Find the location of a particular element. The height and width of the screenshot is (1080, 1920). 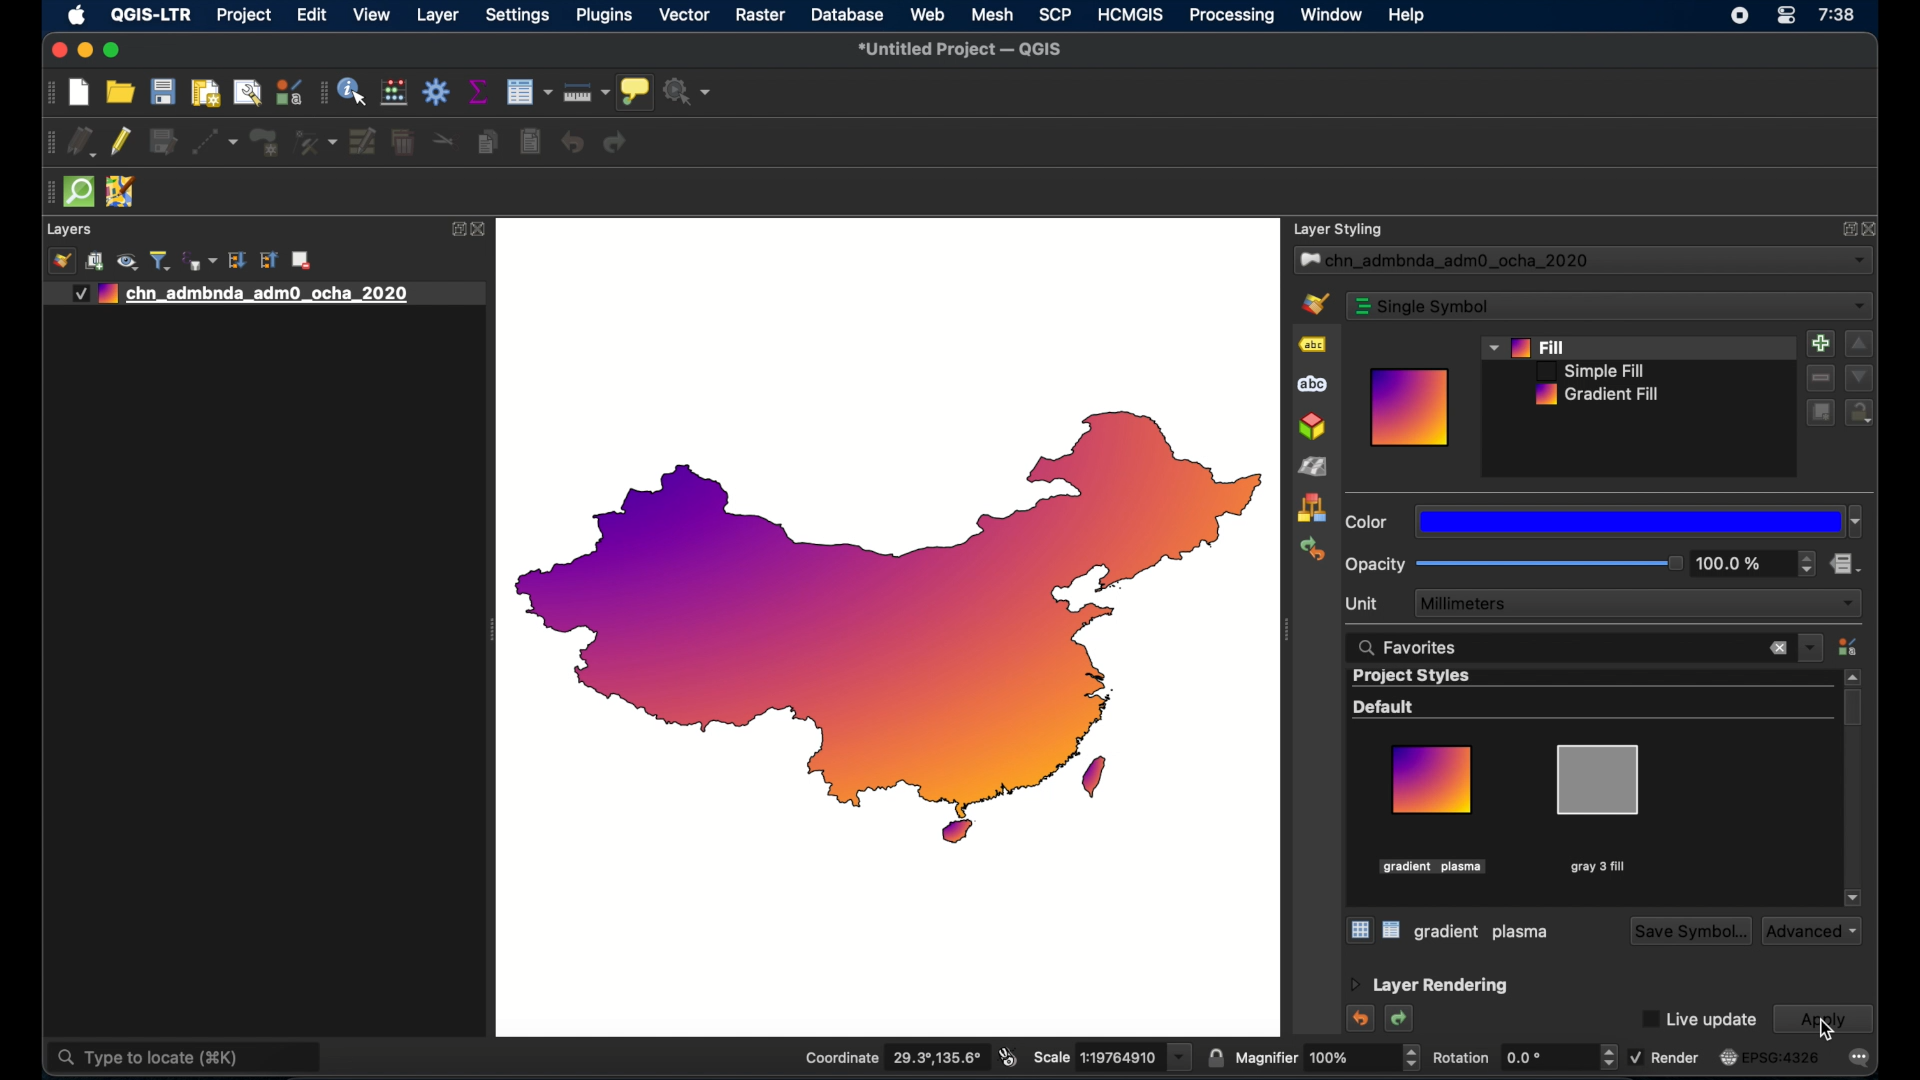

cursor is located at coordinates (1825, 1030).